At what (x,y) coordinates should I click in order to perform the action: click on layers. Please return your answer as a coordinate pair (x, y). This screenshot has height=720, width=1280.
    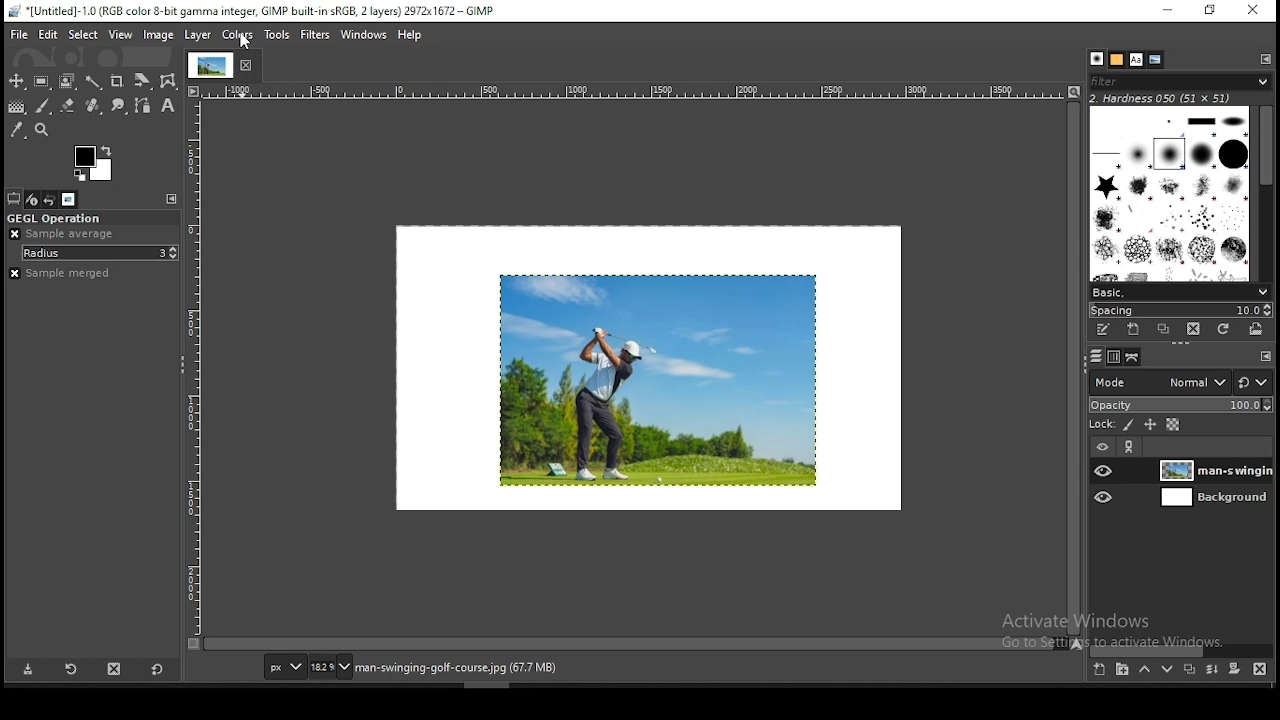
    Looking at the image, I should click on (1093, 357).